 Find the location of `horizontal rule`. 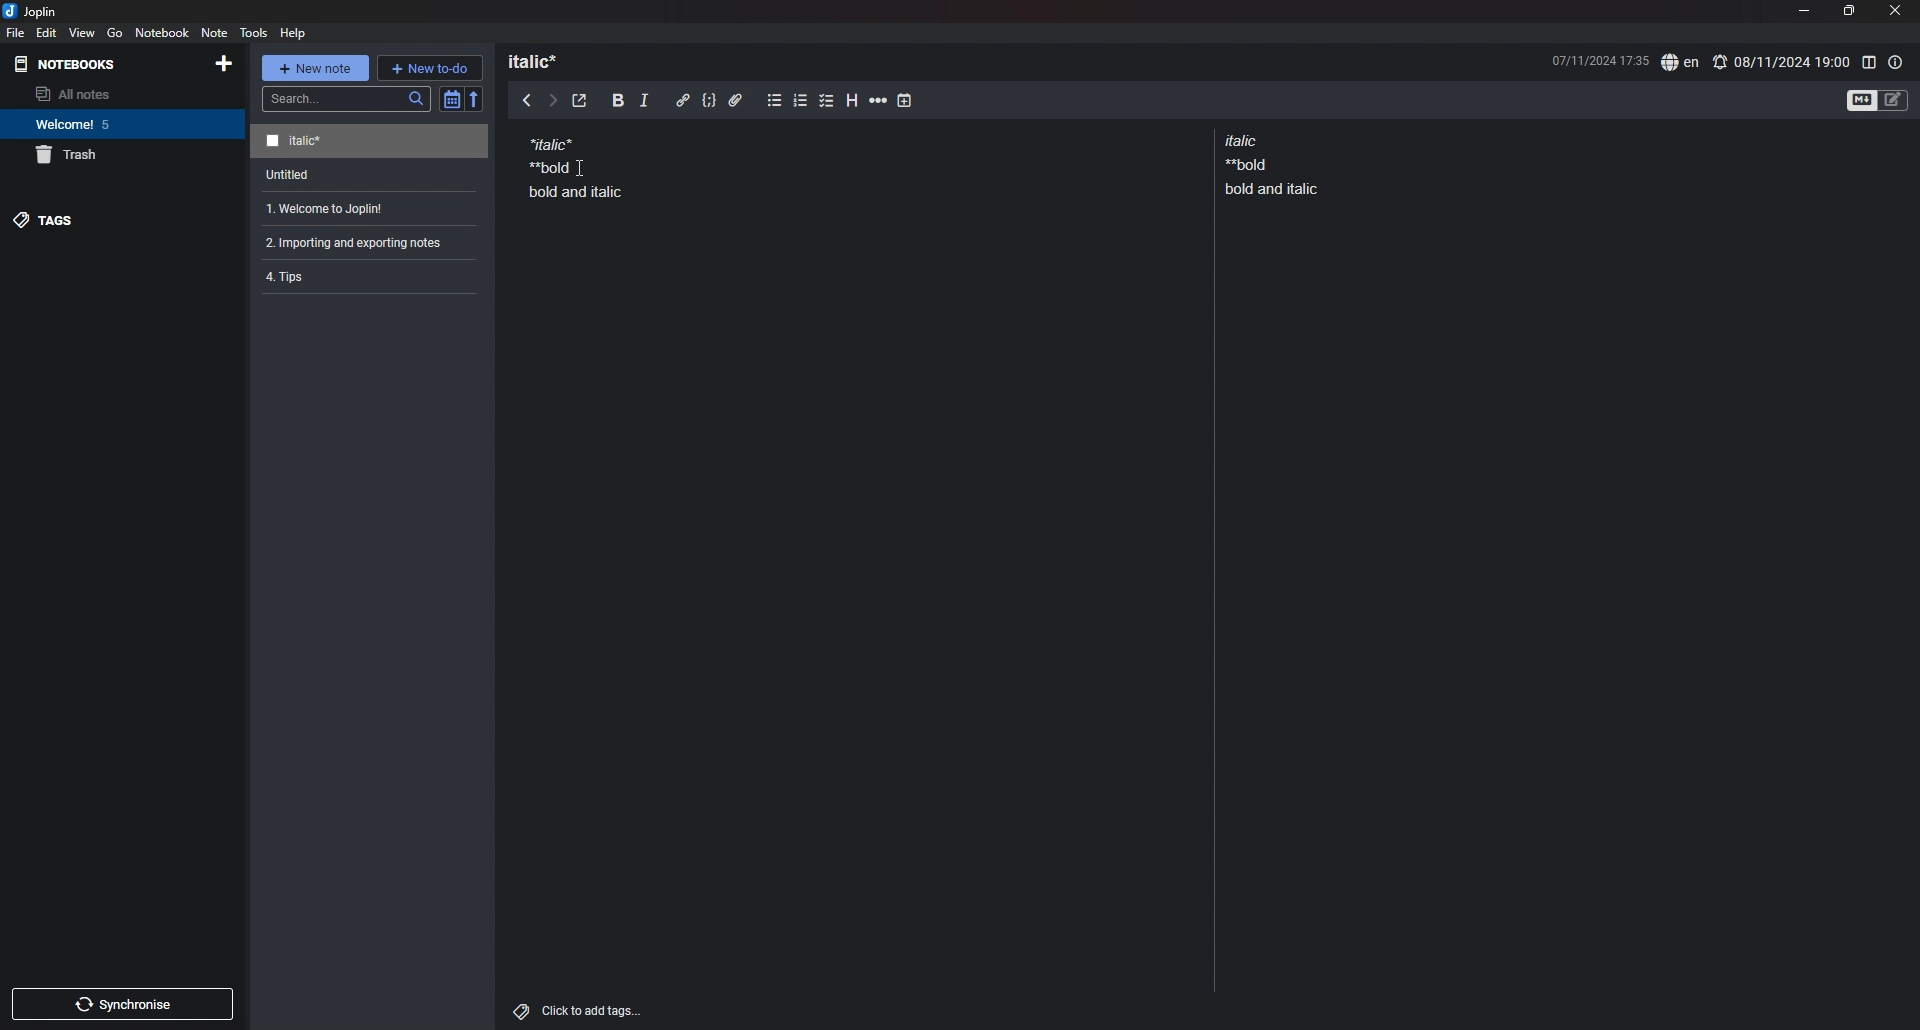

horizontal rule is located at coordinates (878, 103).